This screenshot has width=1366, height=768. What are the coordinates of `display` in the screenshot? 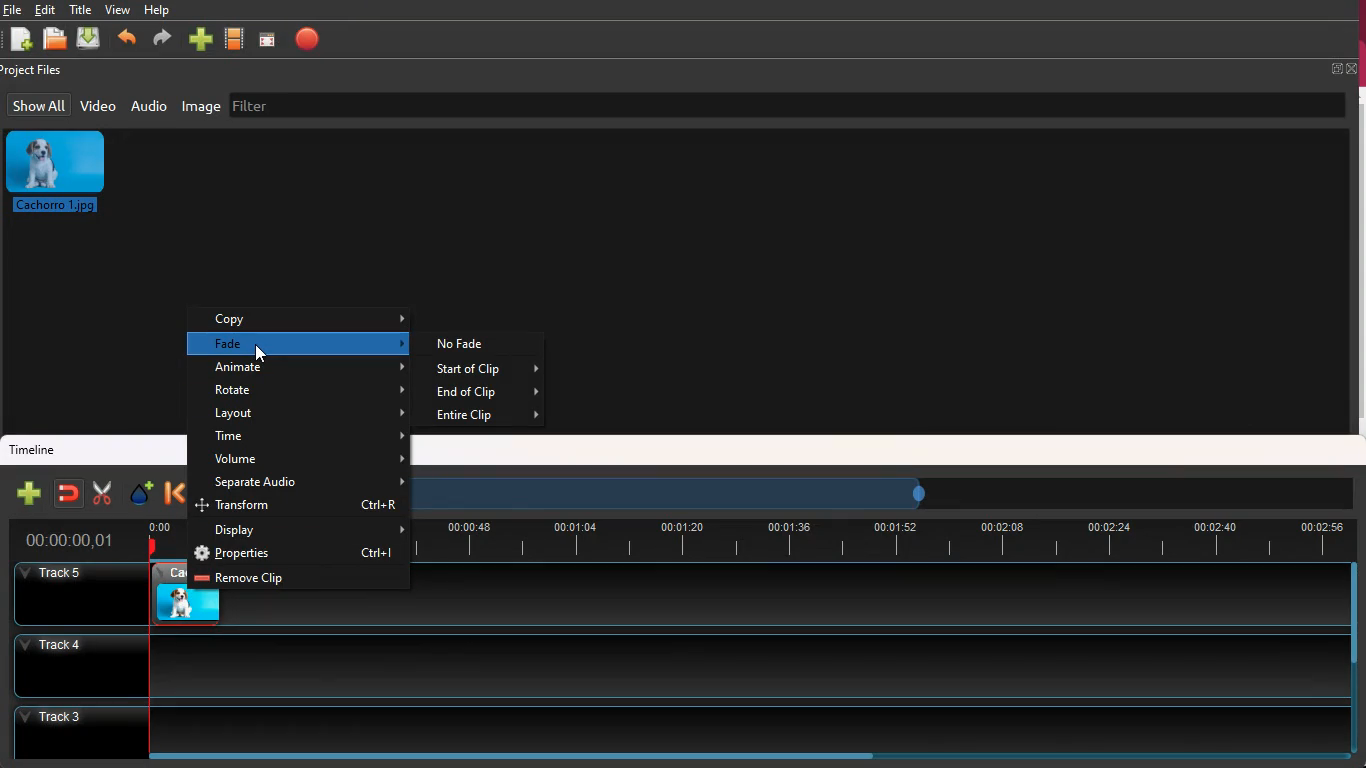 It's located at (308, 530).